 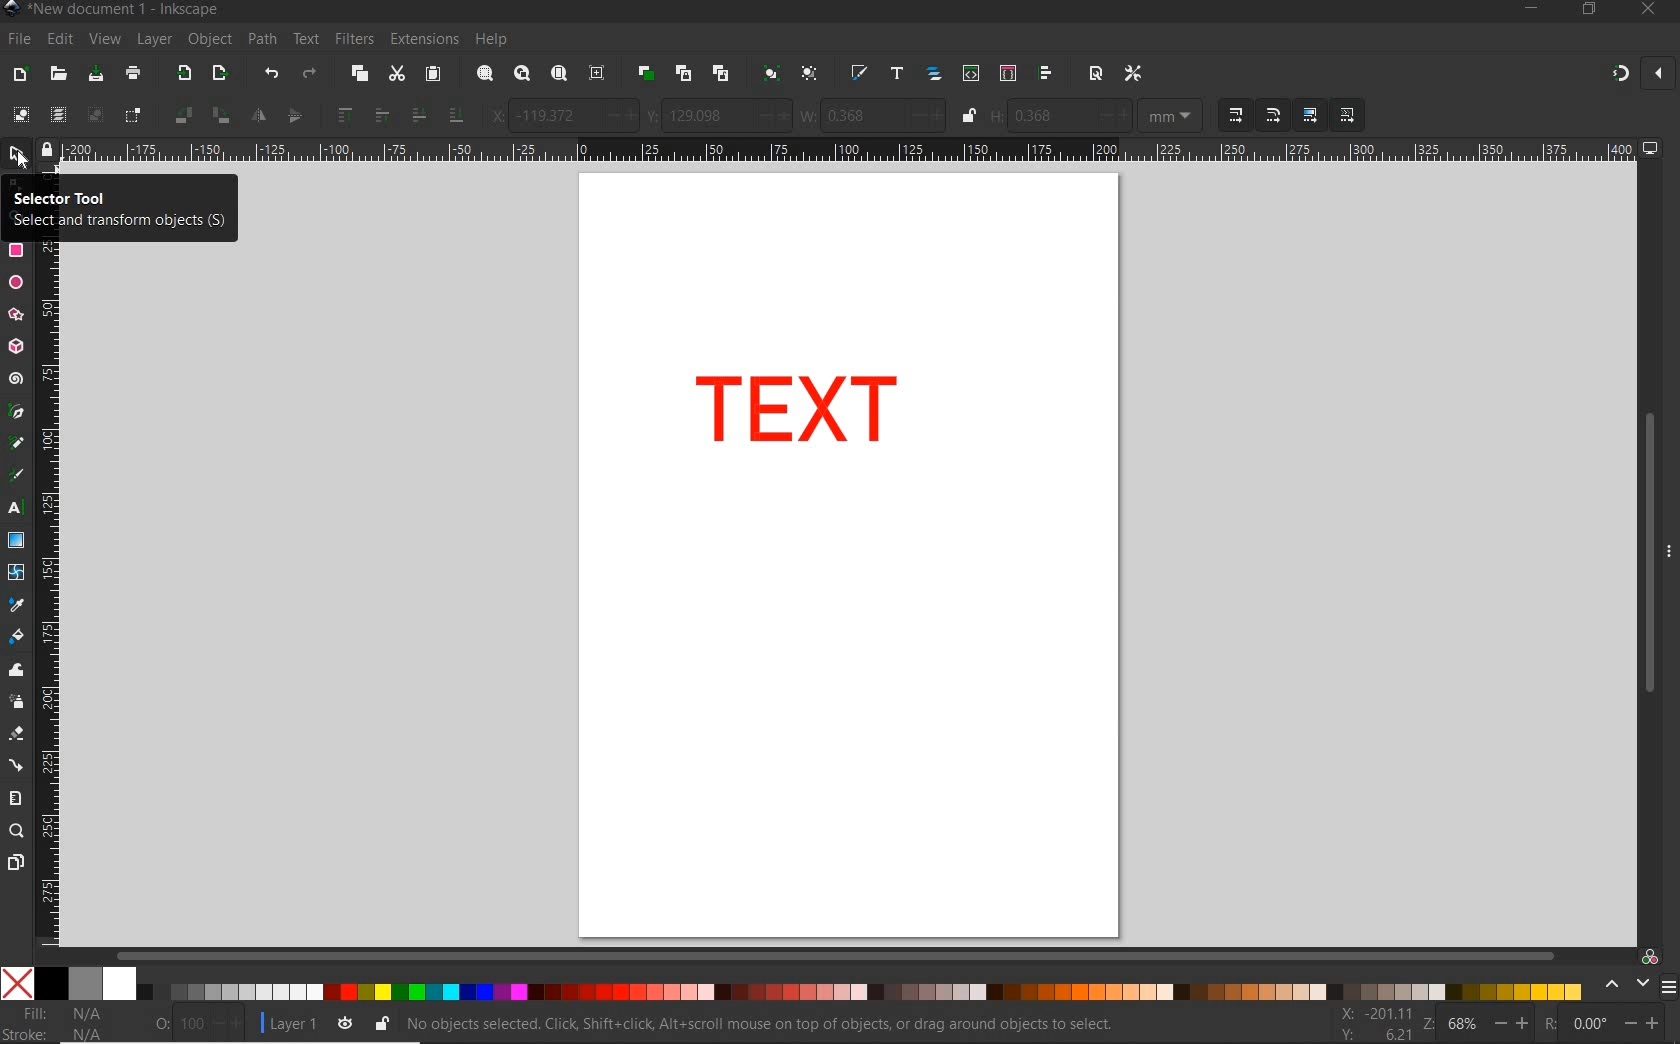 I want to click on MEASUREMENT, so click(x=1171, y=118).